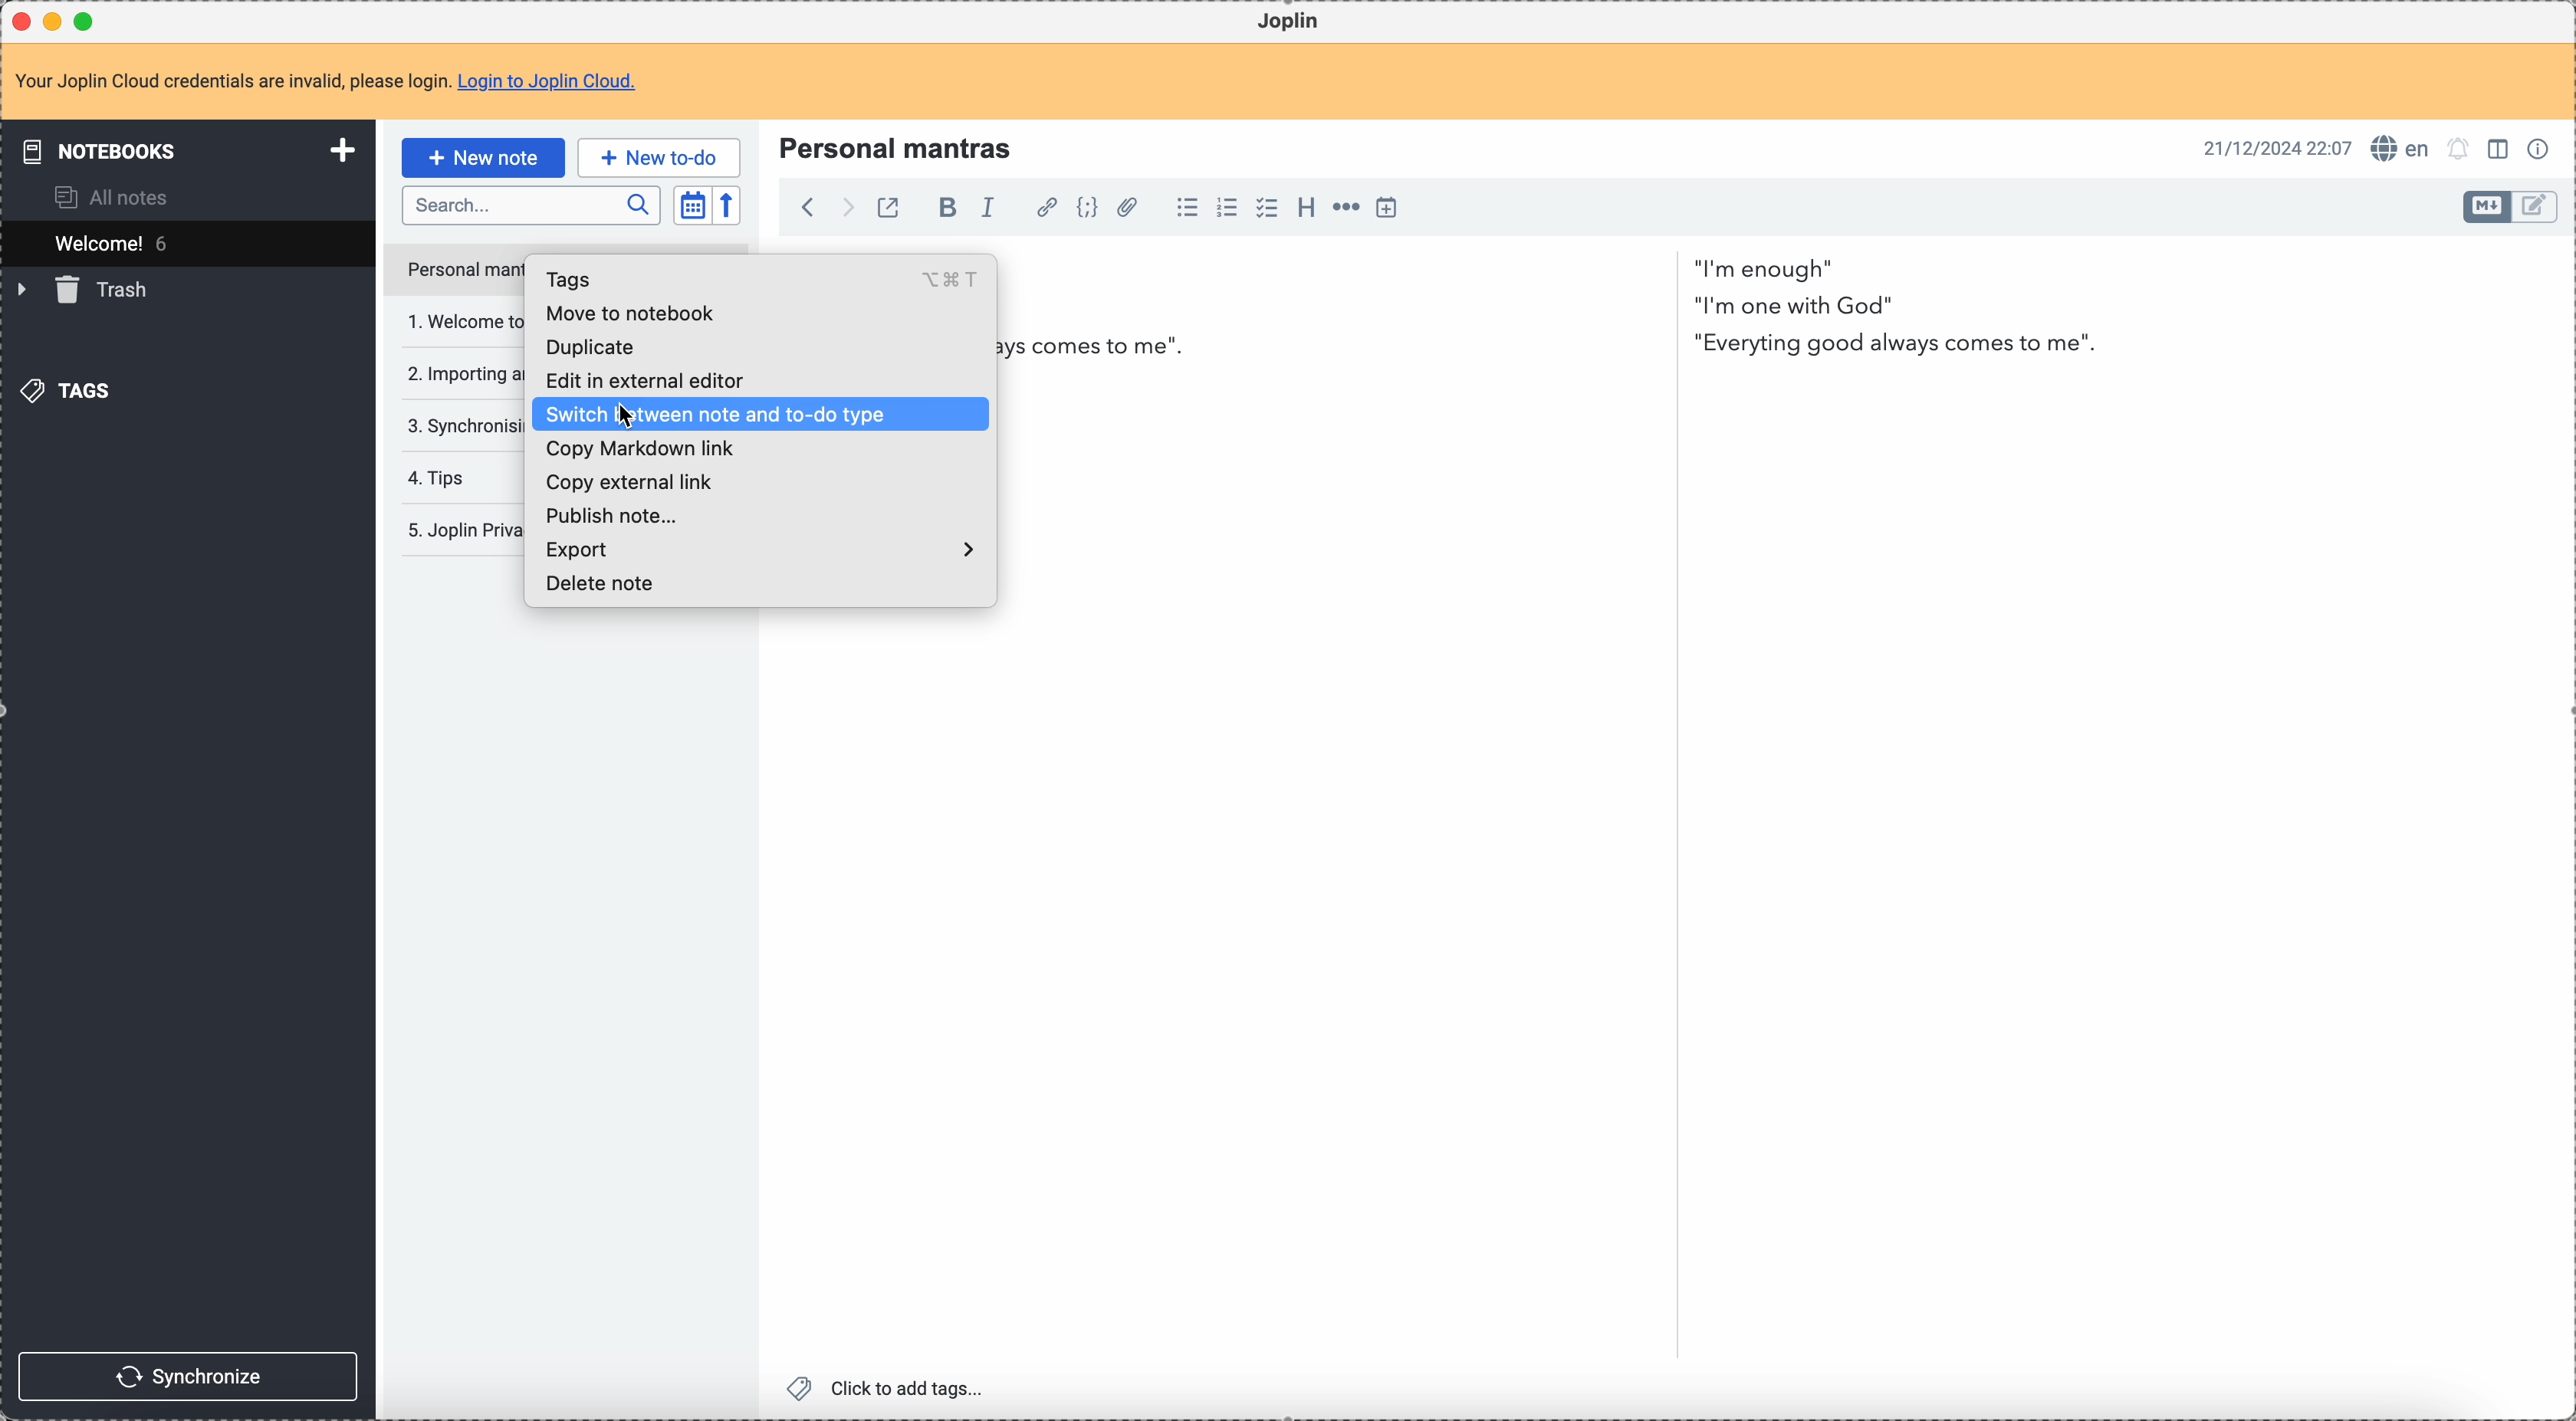  What do you see at coordinates (1134, 209) in the screenshot?
I see `attach file` at bounding box center [1134, 209].